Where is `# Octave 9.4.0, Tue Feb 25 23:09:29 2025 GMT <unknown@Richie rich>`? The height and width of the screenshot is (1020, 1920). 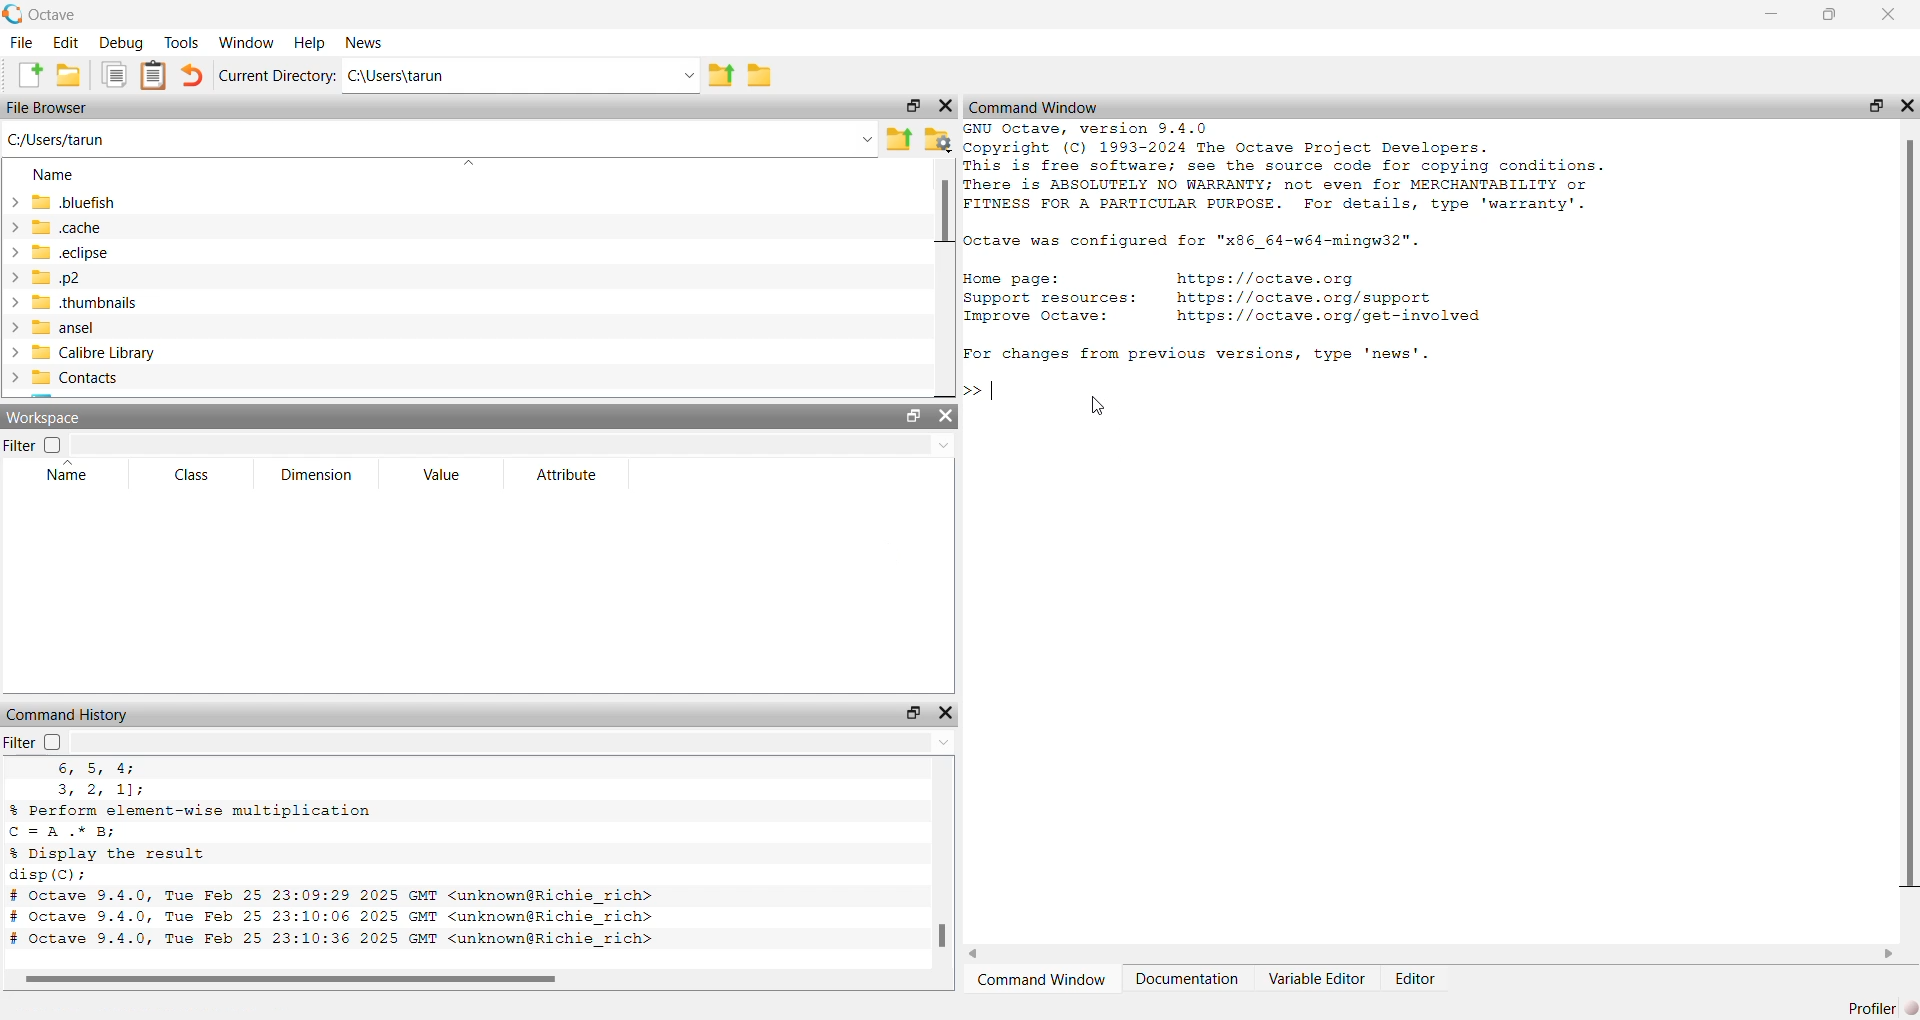 # Octave 9.4.0, Tue Feb 25 23:09:29 2025 GMT <unknown@Richie rich> is located at coordinates (334, 897).